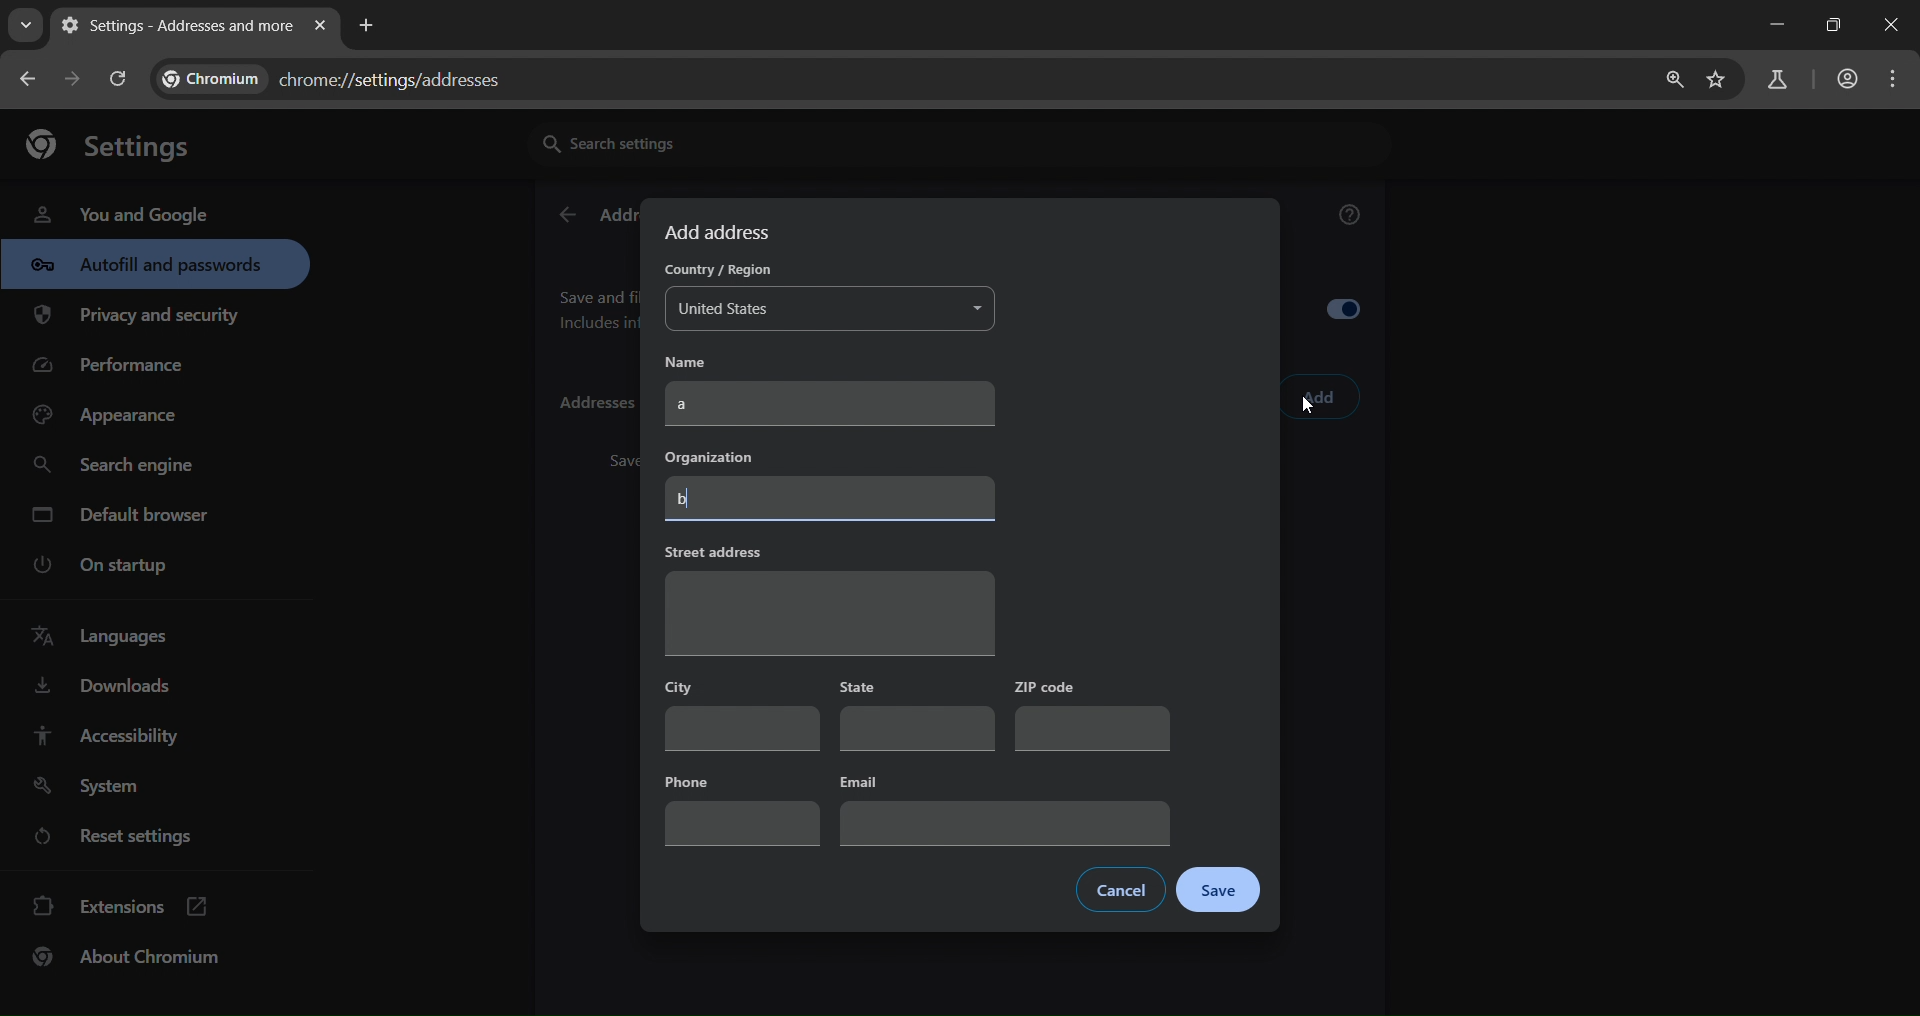  Describe the element at coordinates (1218, 891) in the screenshot. I see `save` at that location.